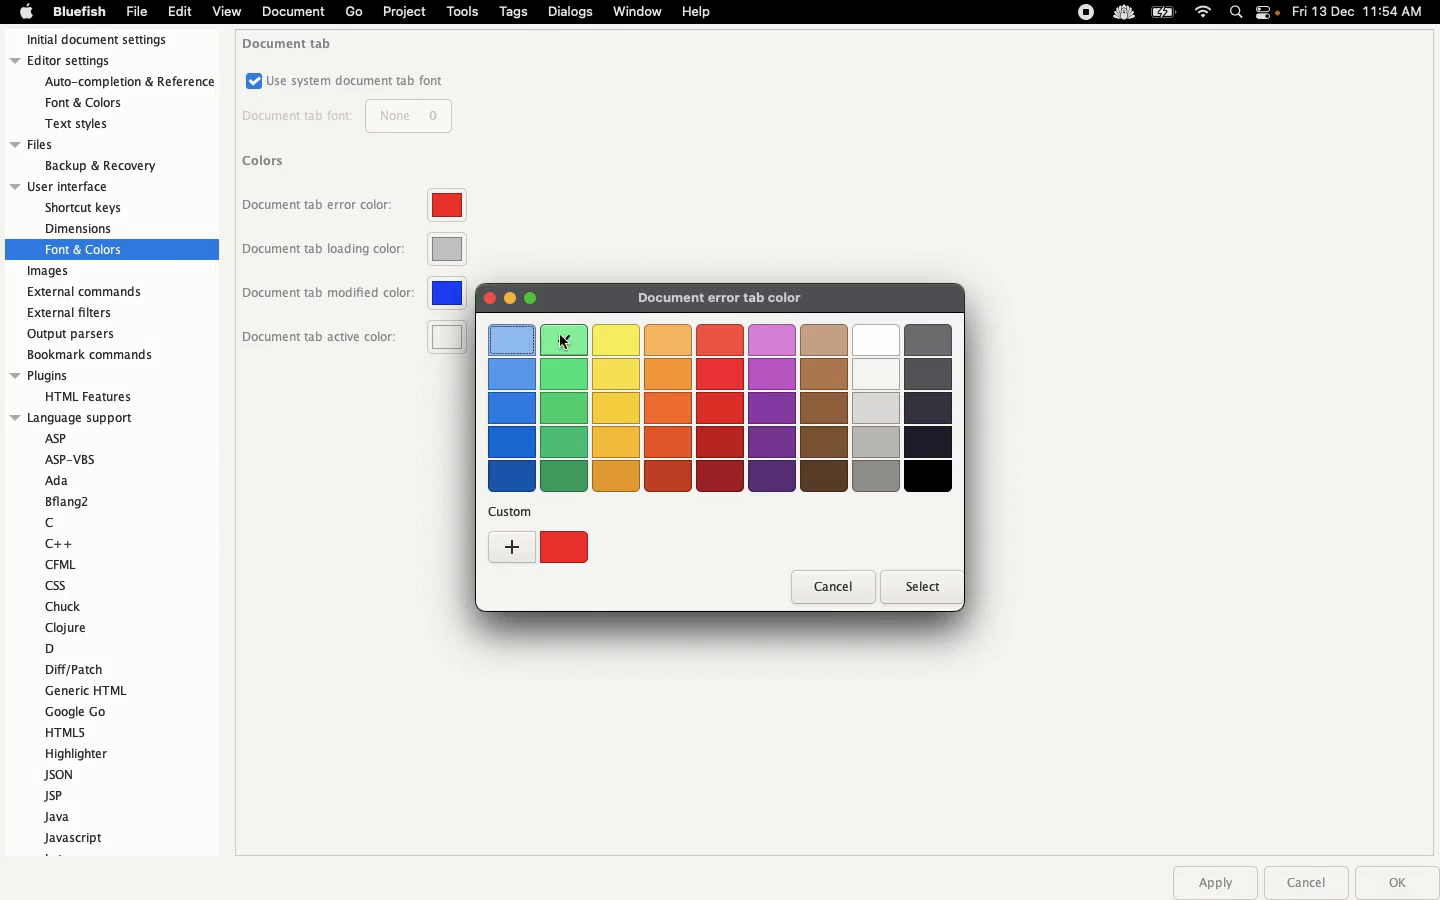 The width and height of the screenshot is (1440, 900). What do you see at coordinates (85, 209) in the screenshot?
I see `shortcut keys` at bounding box center [85, 209].